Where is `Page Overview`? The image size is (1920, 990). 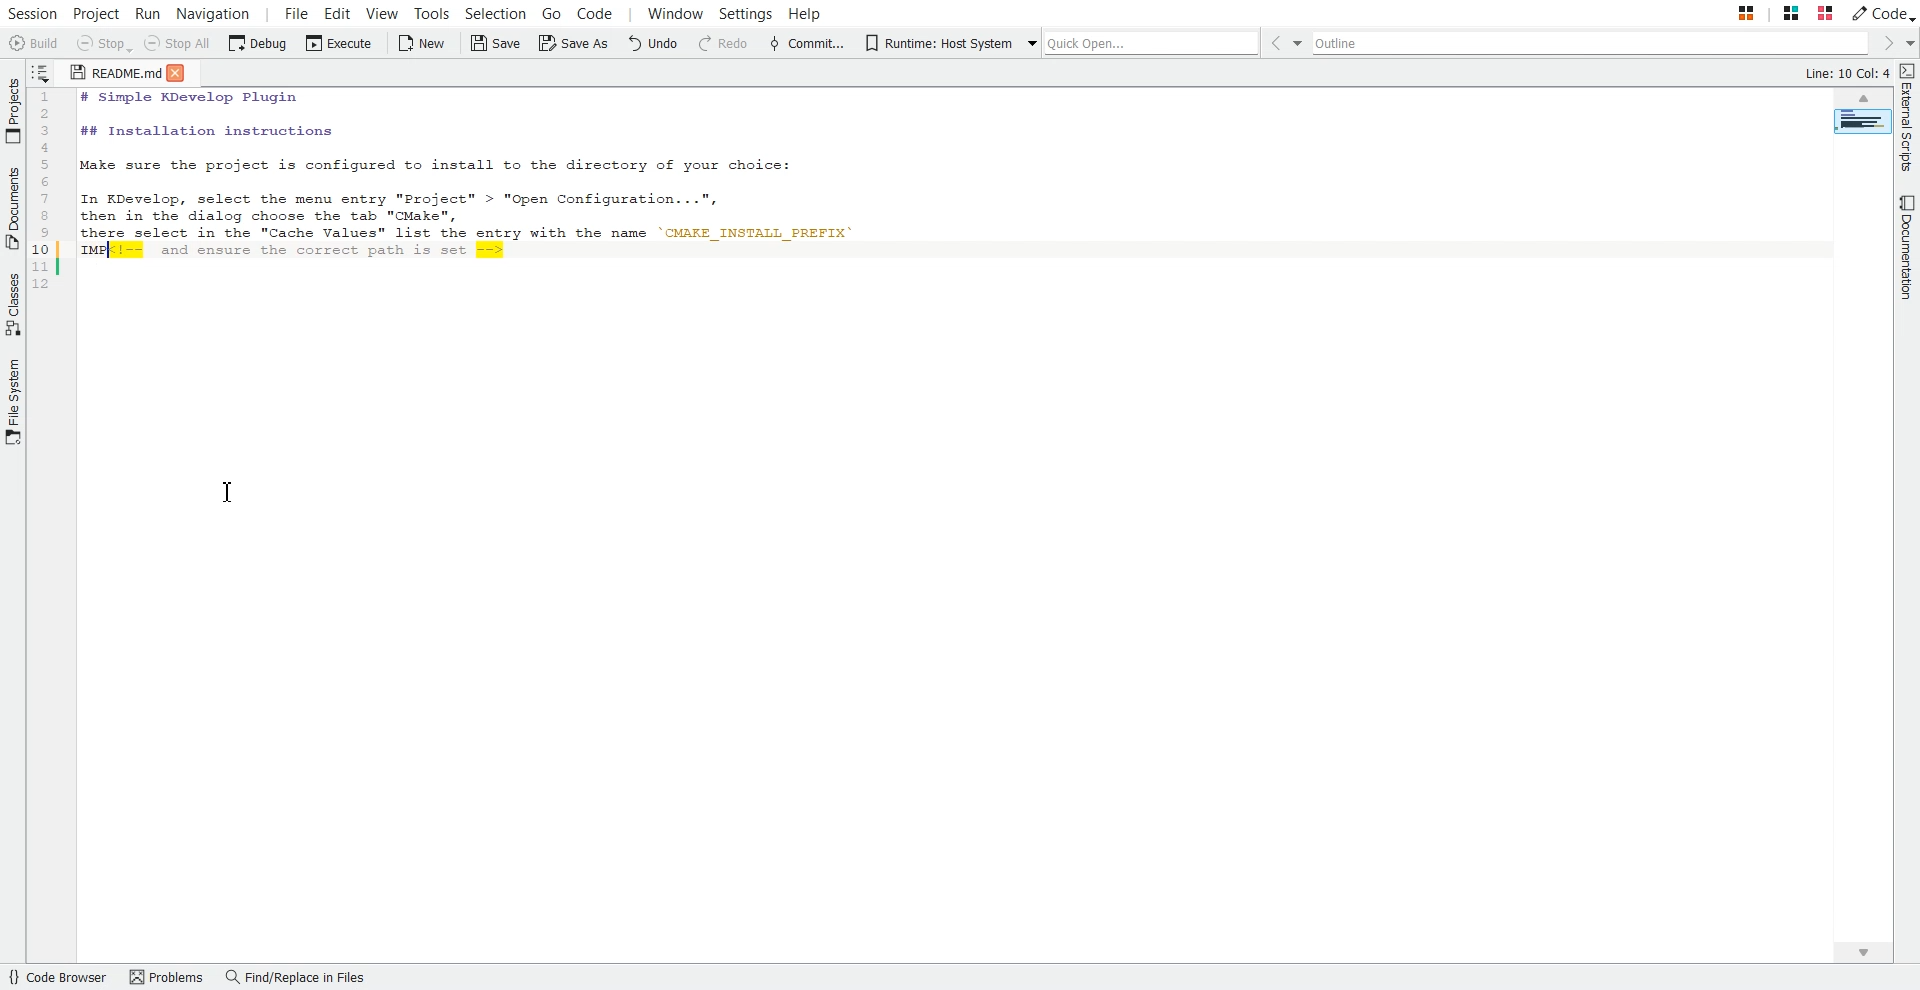
Page Overview is located at coordinates (1862, 121).